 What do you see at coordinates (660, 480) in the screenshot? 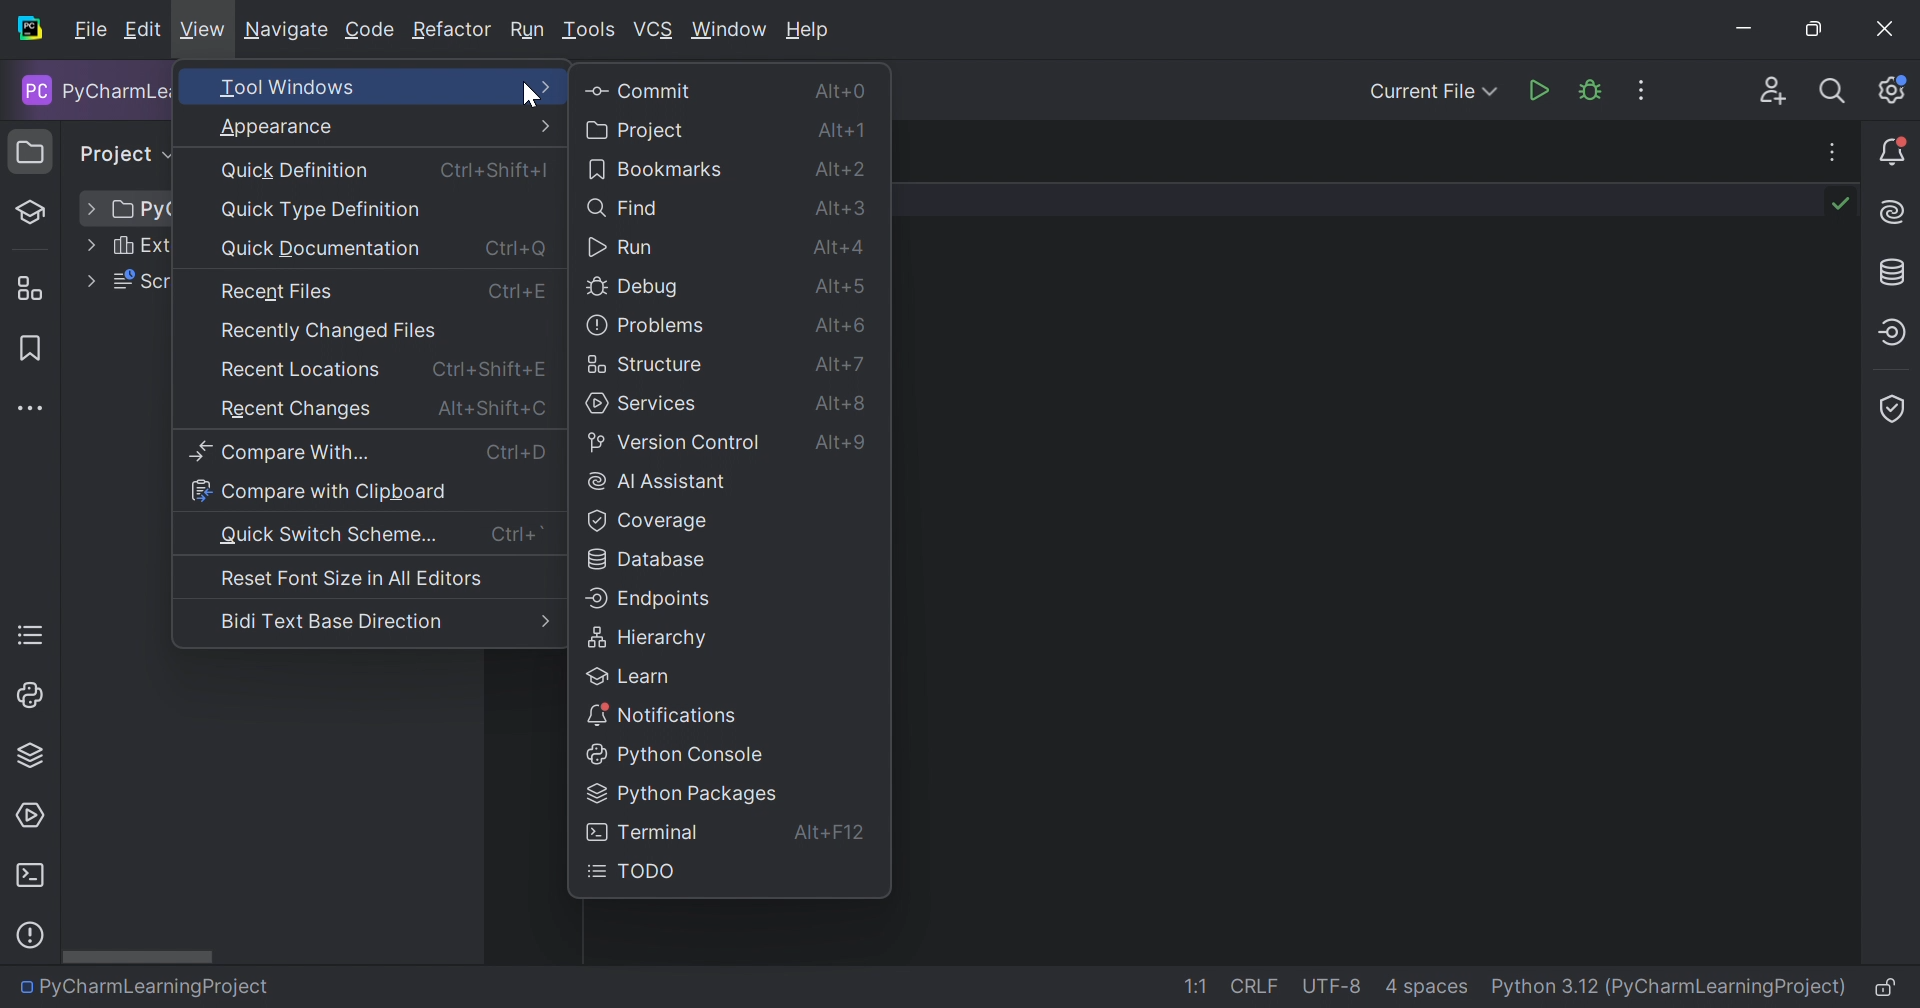
I see `Al Assistant` at bounding box center [660, 480].